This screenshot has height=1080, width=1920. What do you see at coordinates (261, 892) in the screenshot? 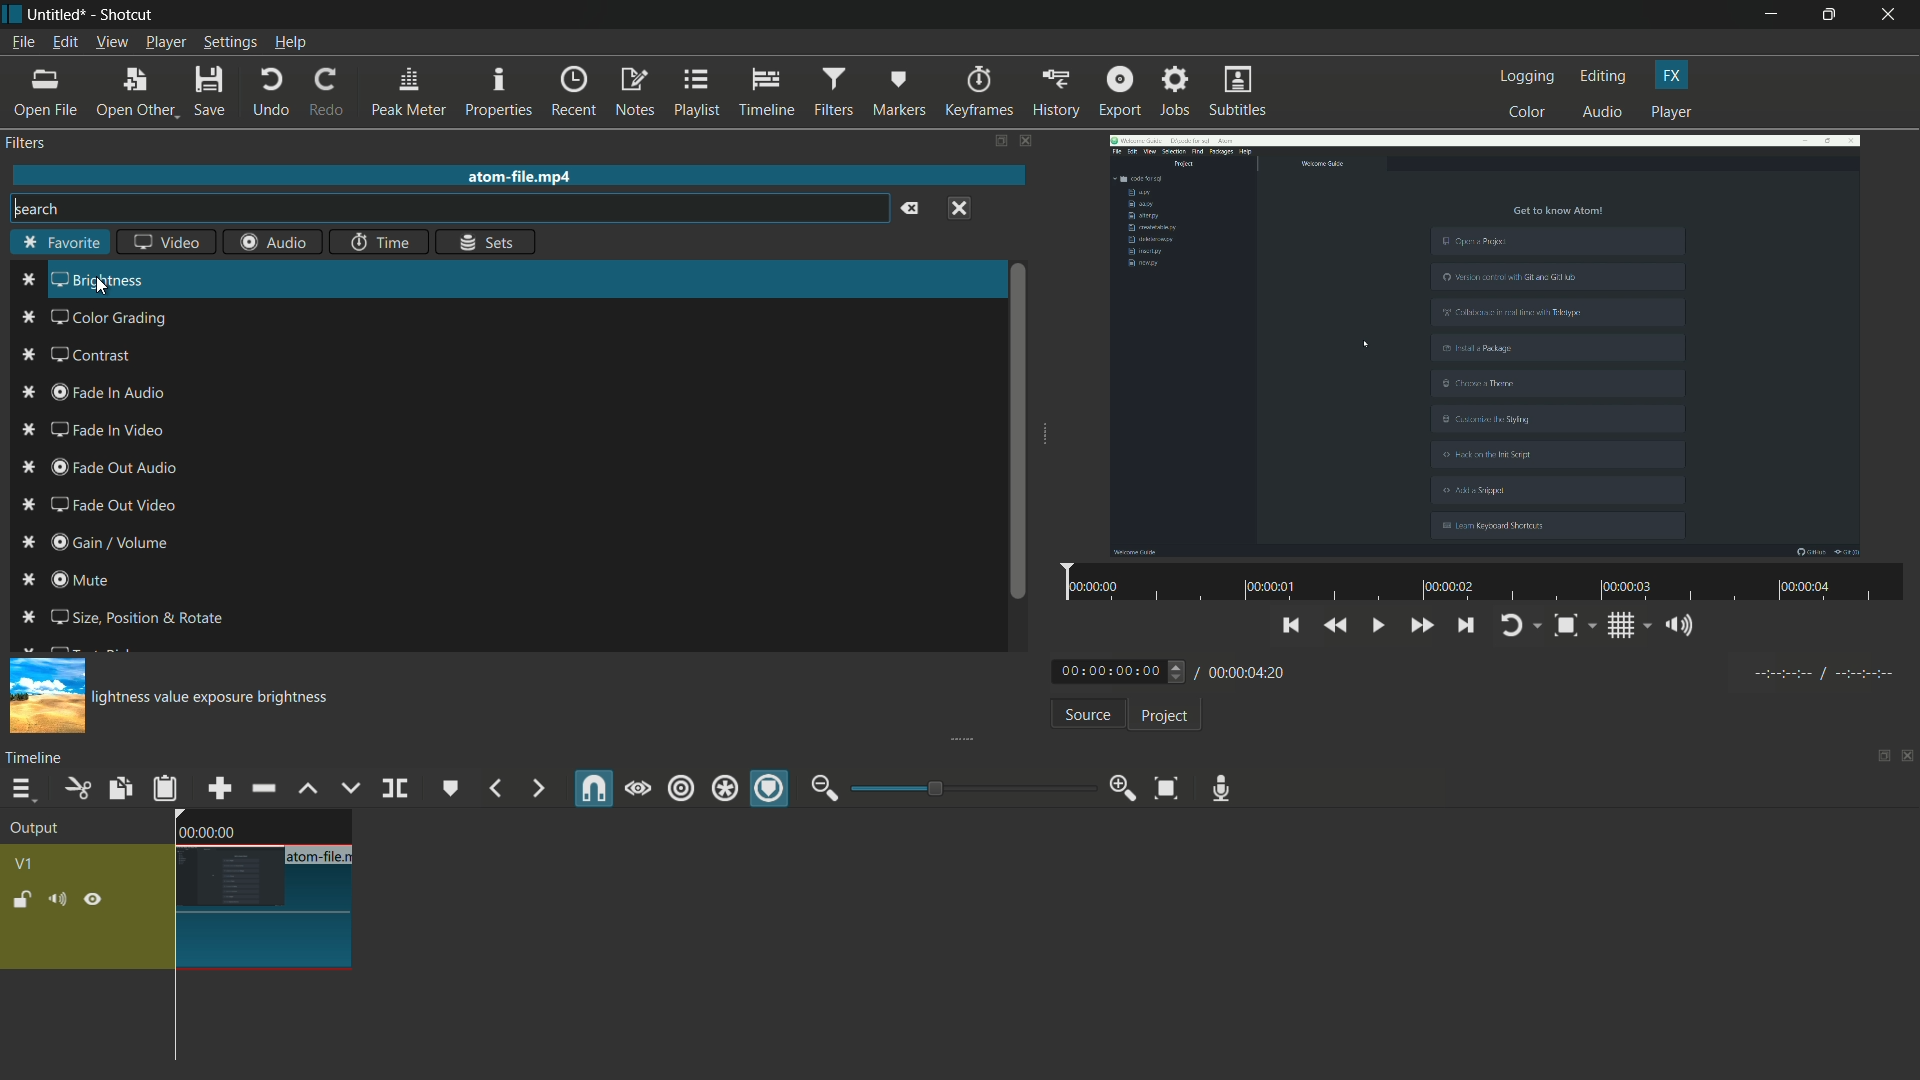
I see `video on timeline` at bounding box center [261, 892].